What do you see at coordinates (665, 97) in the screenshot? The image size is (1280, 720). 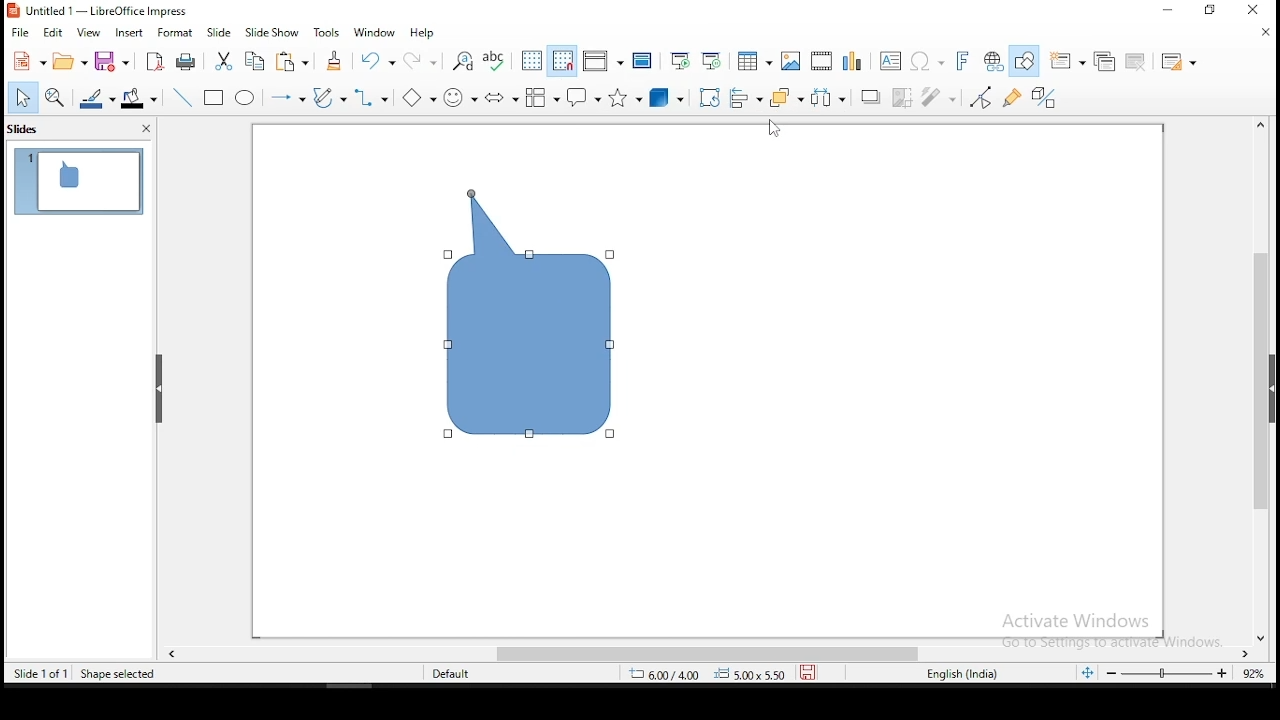 I see `3D objects` at bounding box center [665, 97].